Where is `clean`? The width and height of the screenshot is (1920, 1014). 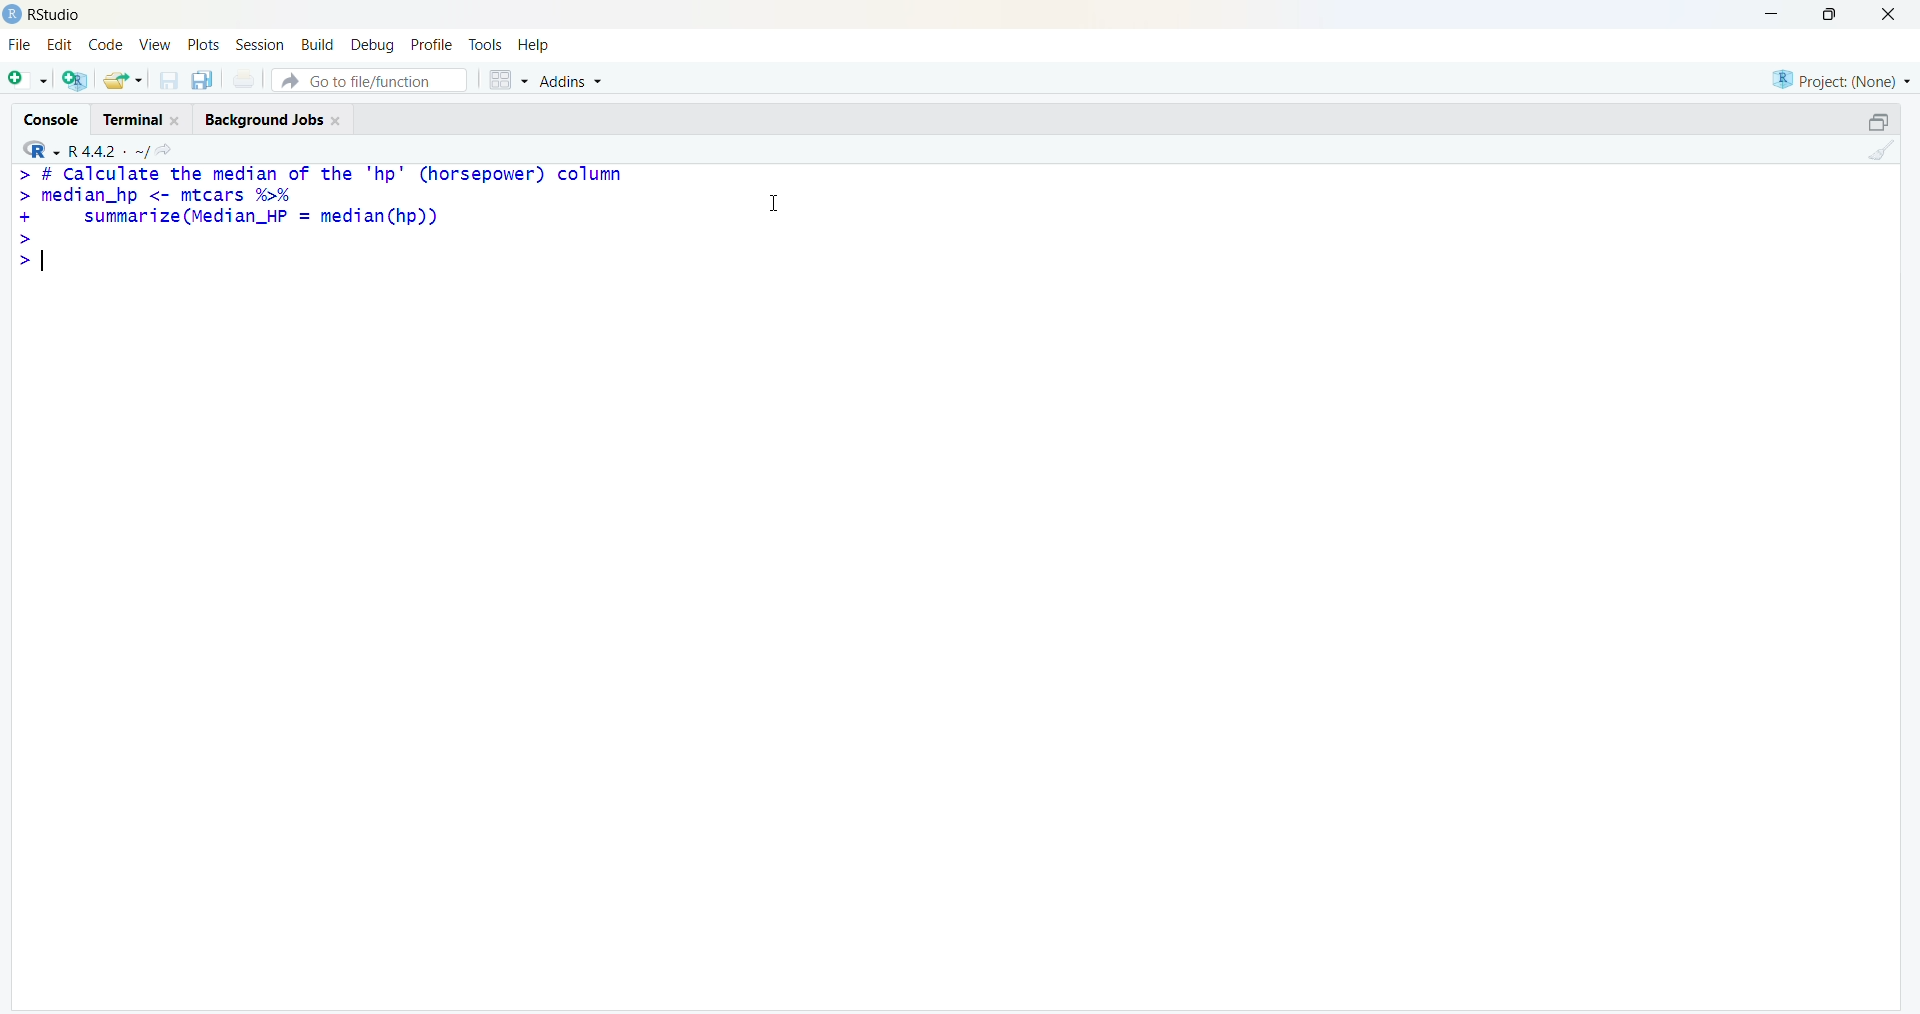 clean is located at coordinates (1881, 150).